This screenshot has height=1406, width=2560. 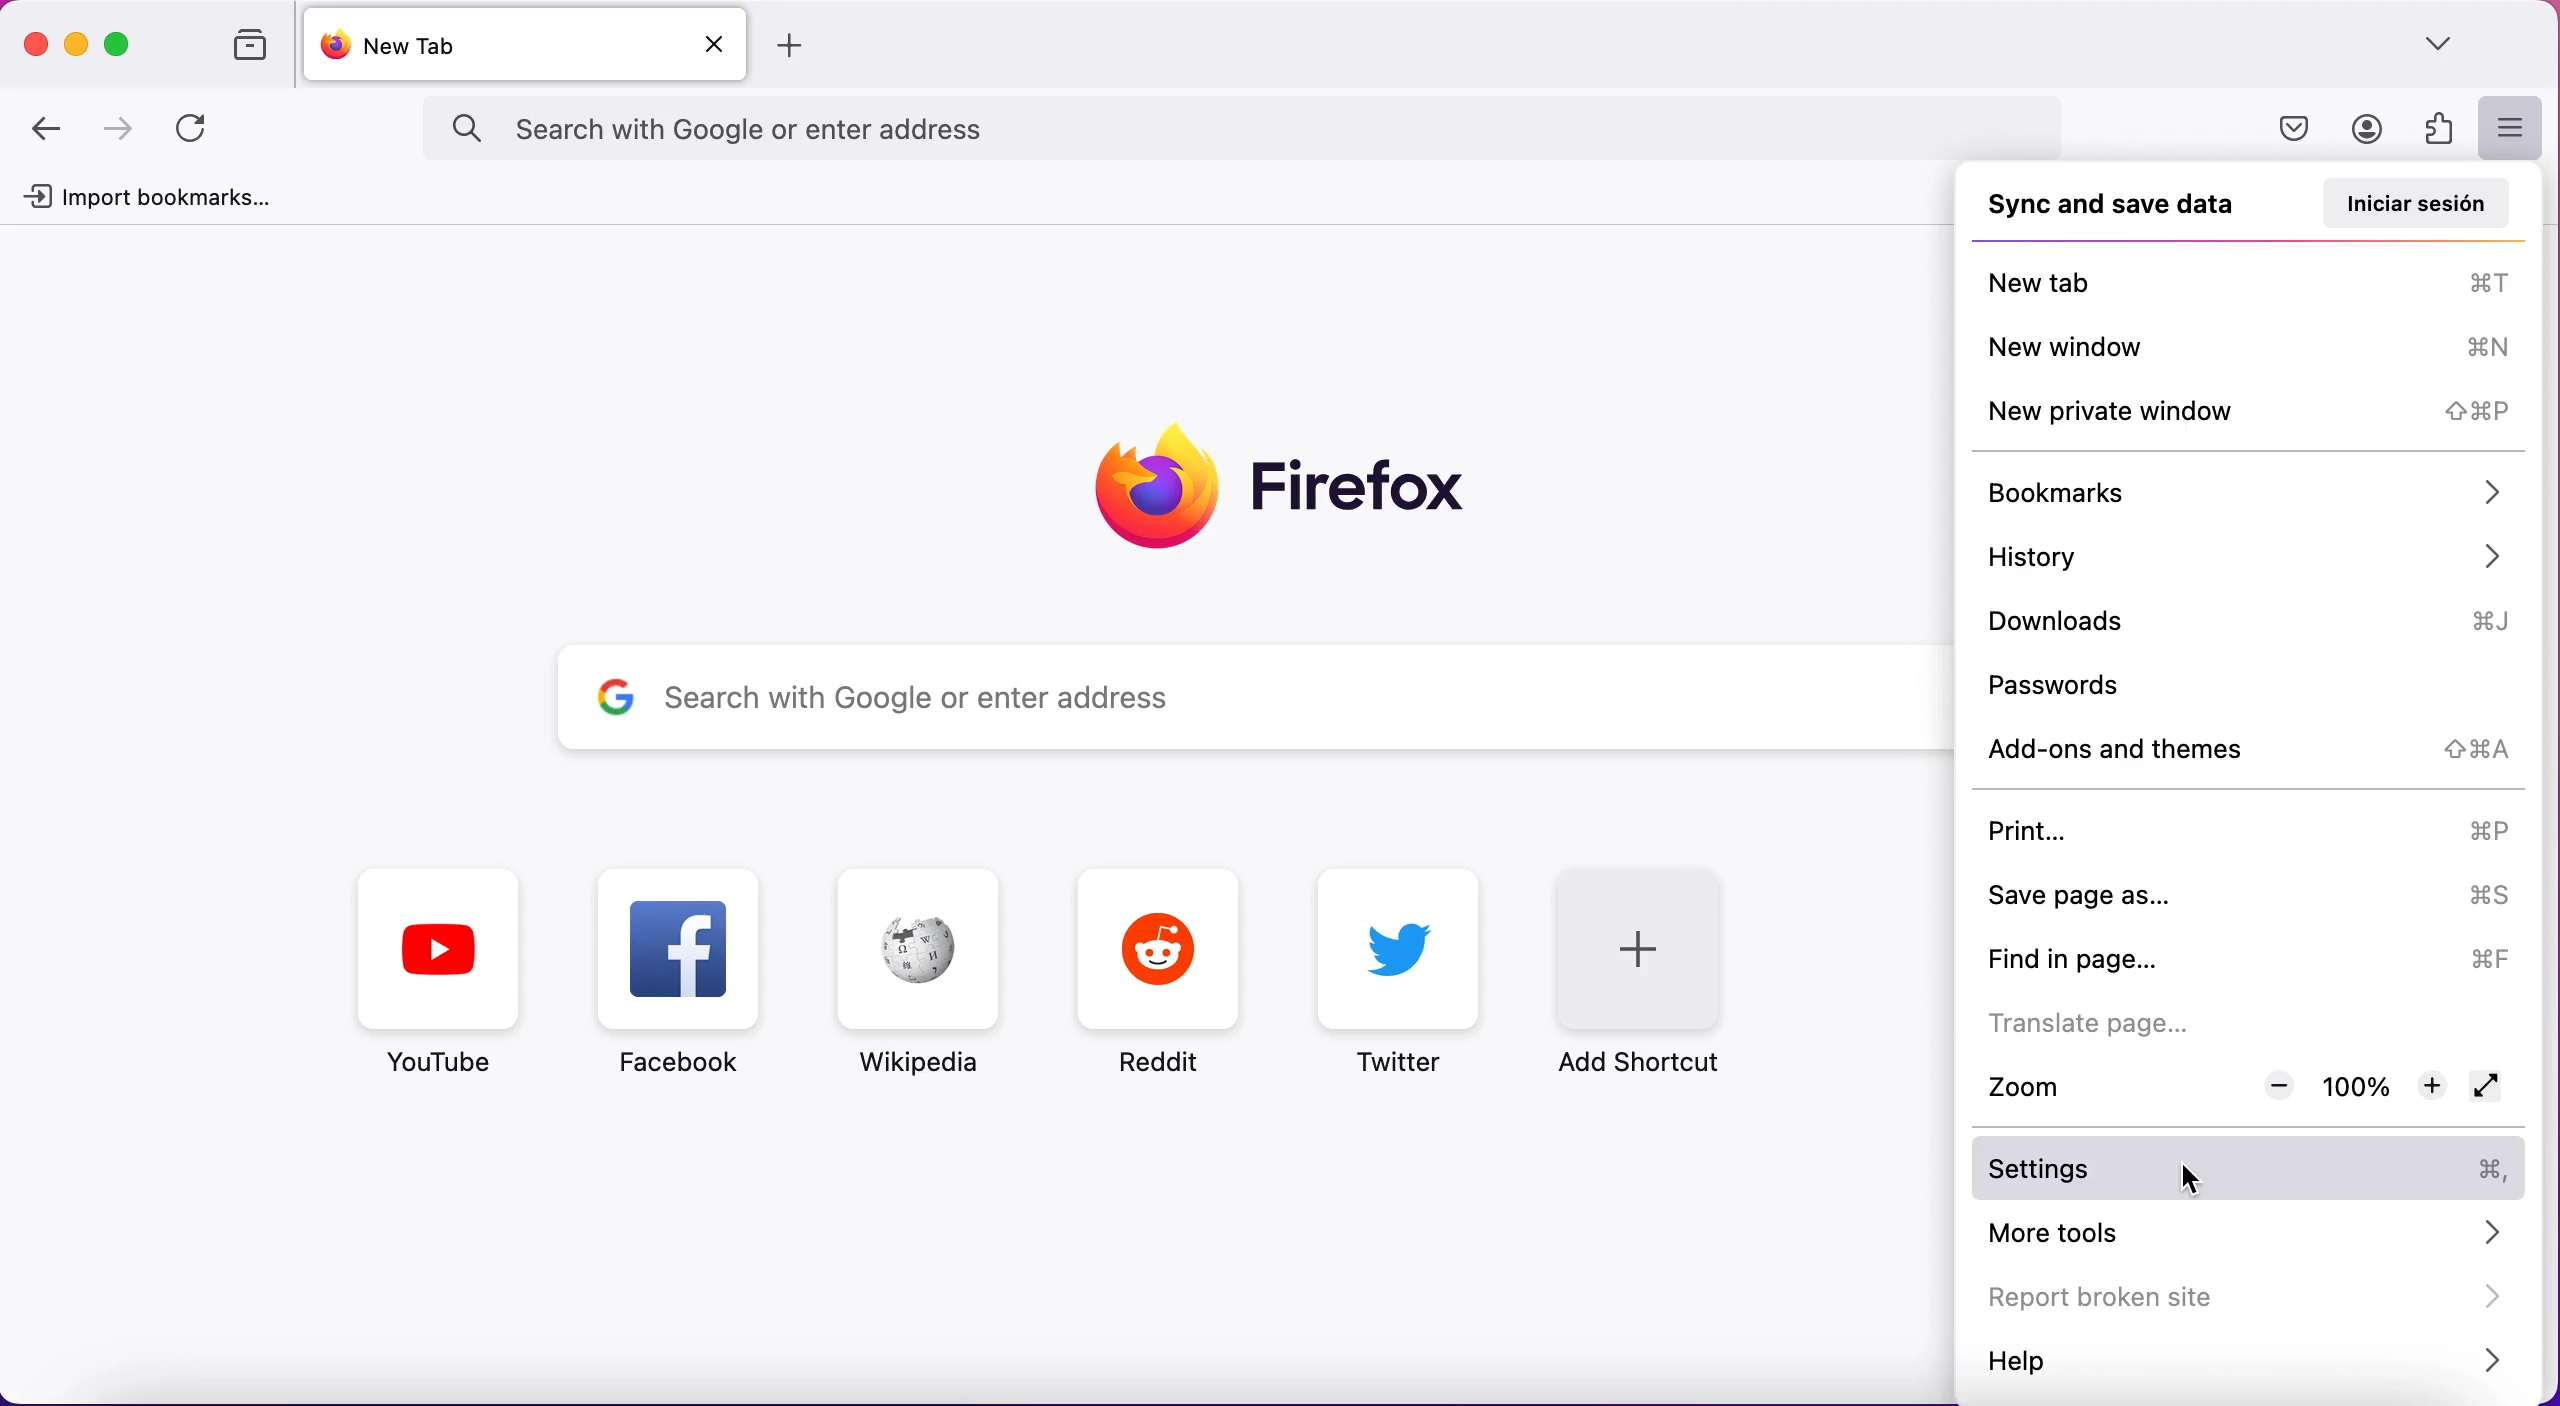 What do you see at coordinates (486, 45) in the screenshot?
I see `new tab` at bounding box center [486, 45].